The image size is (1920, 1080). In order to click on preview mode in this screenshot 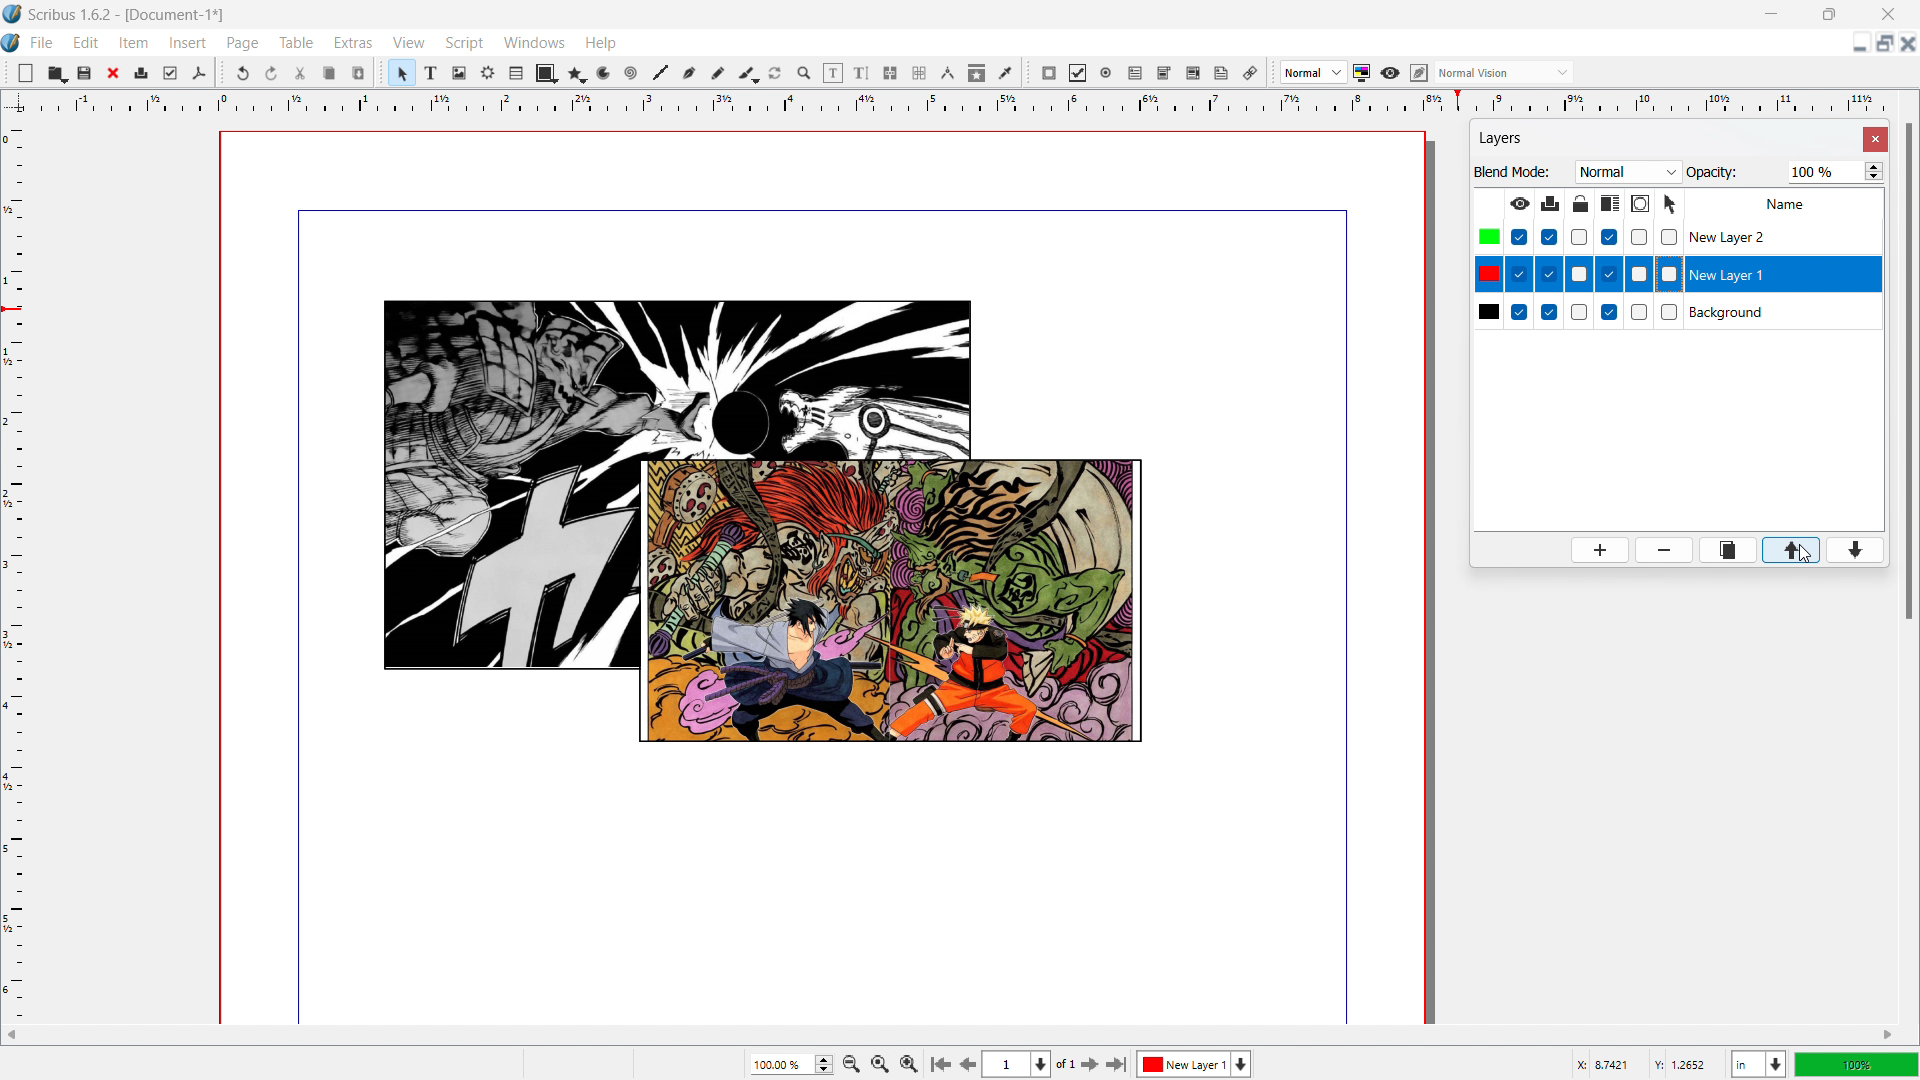, I will do `click(1390, 72)`.